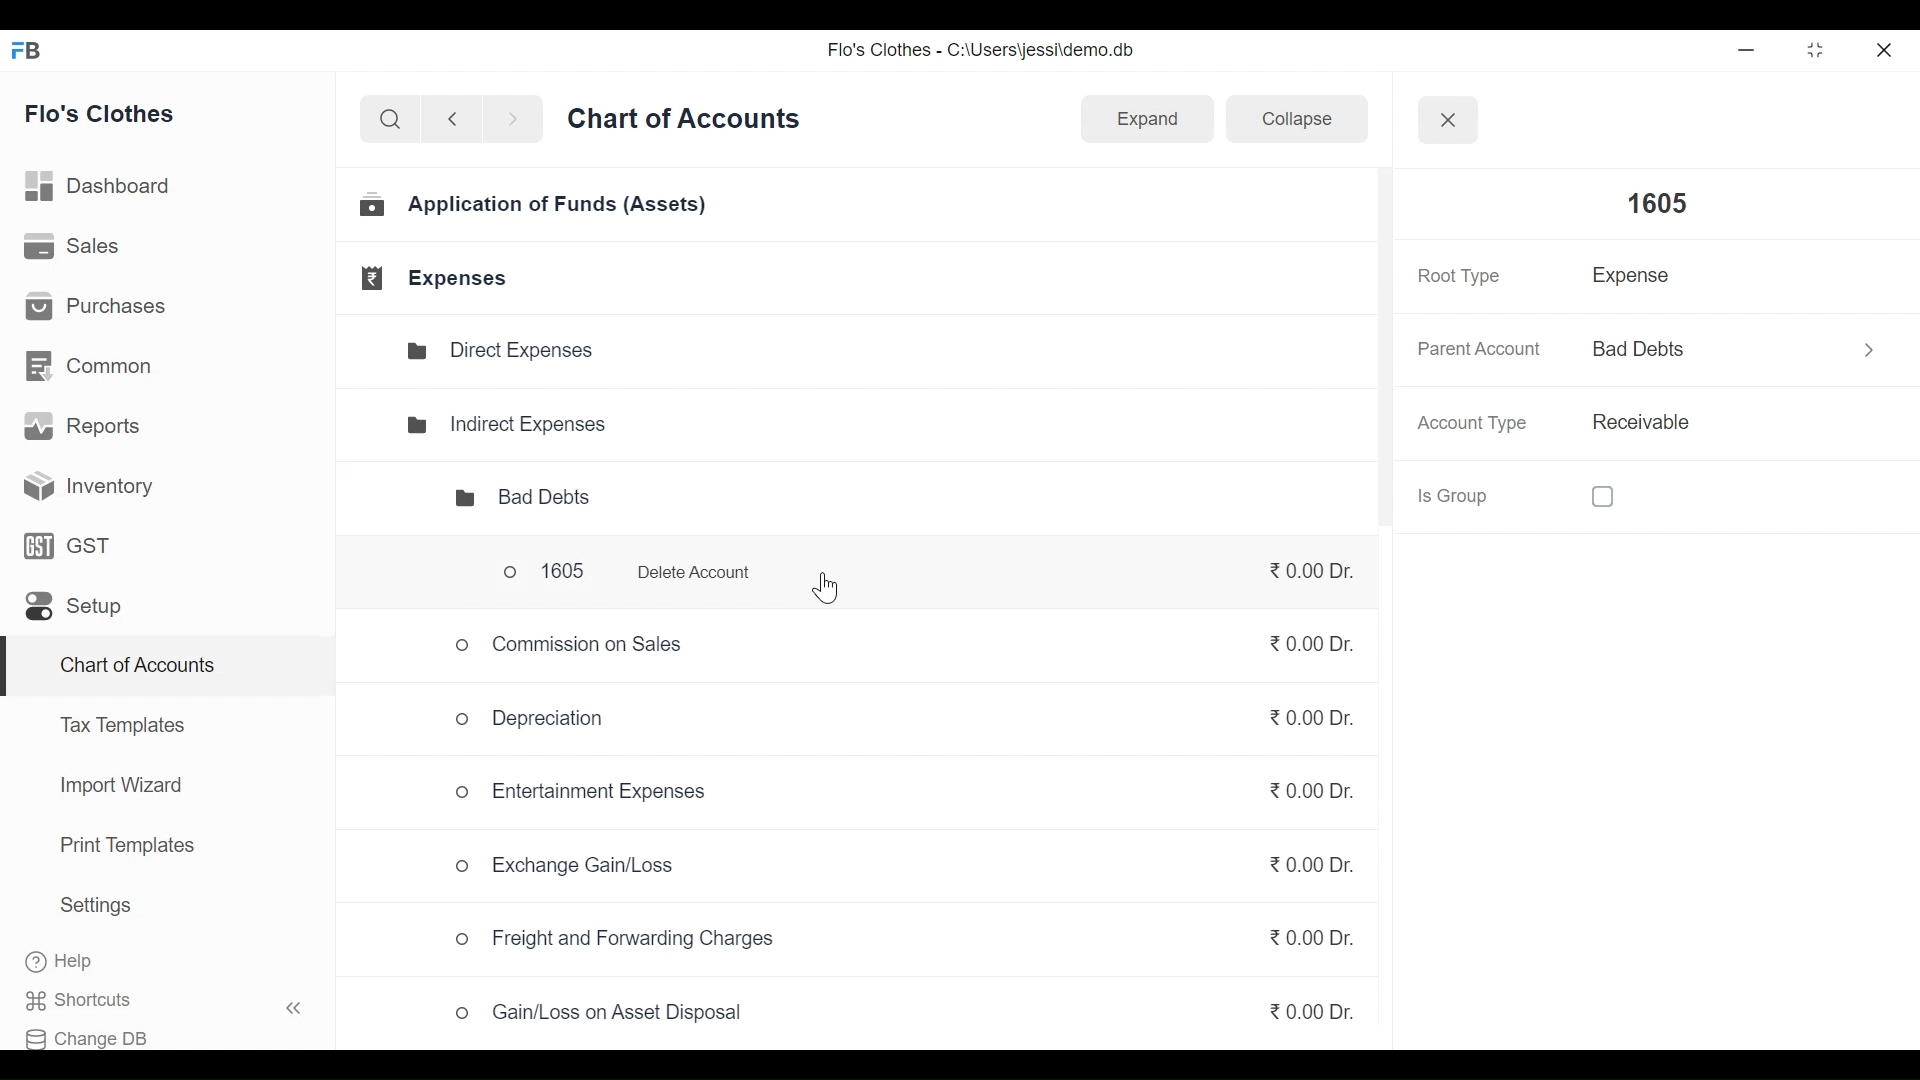 This screenshot has height=1080, width=1920. I want to click on search, so click(390, 120).